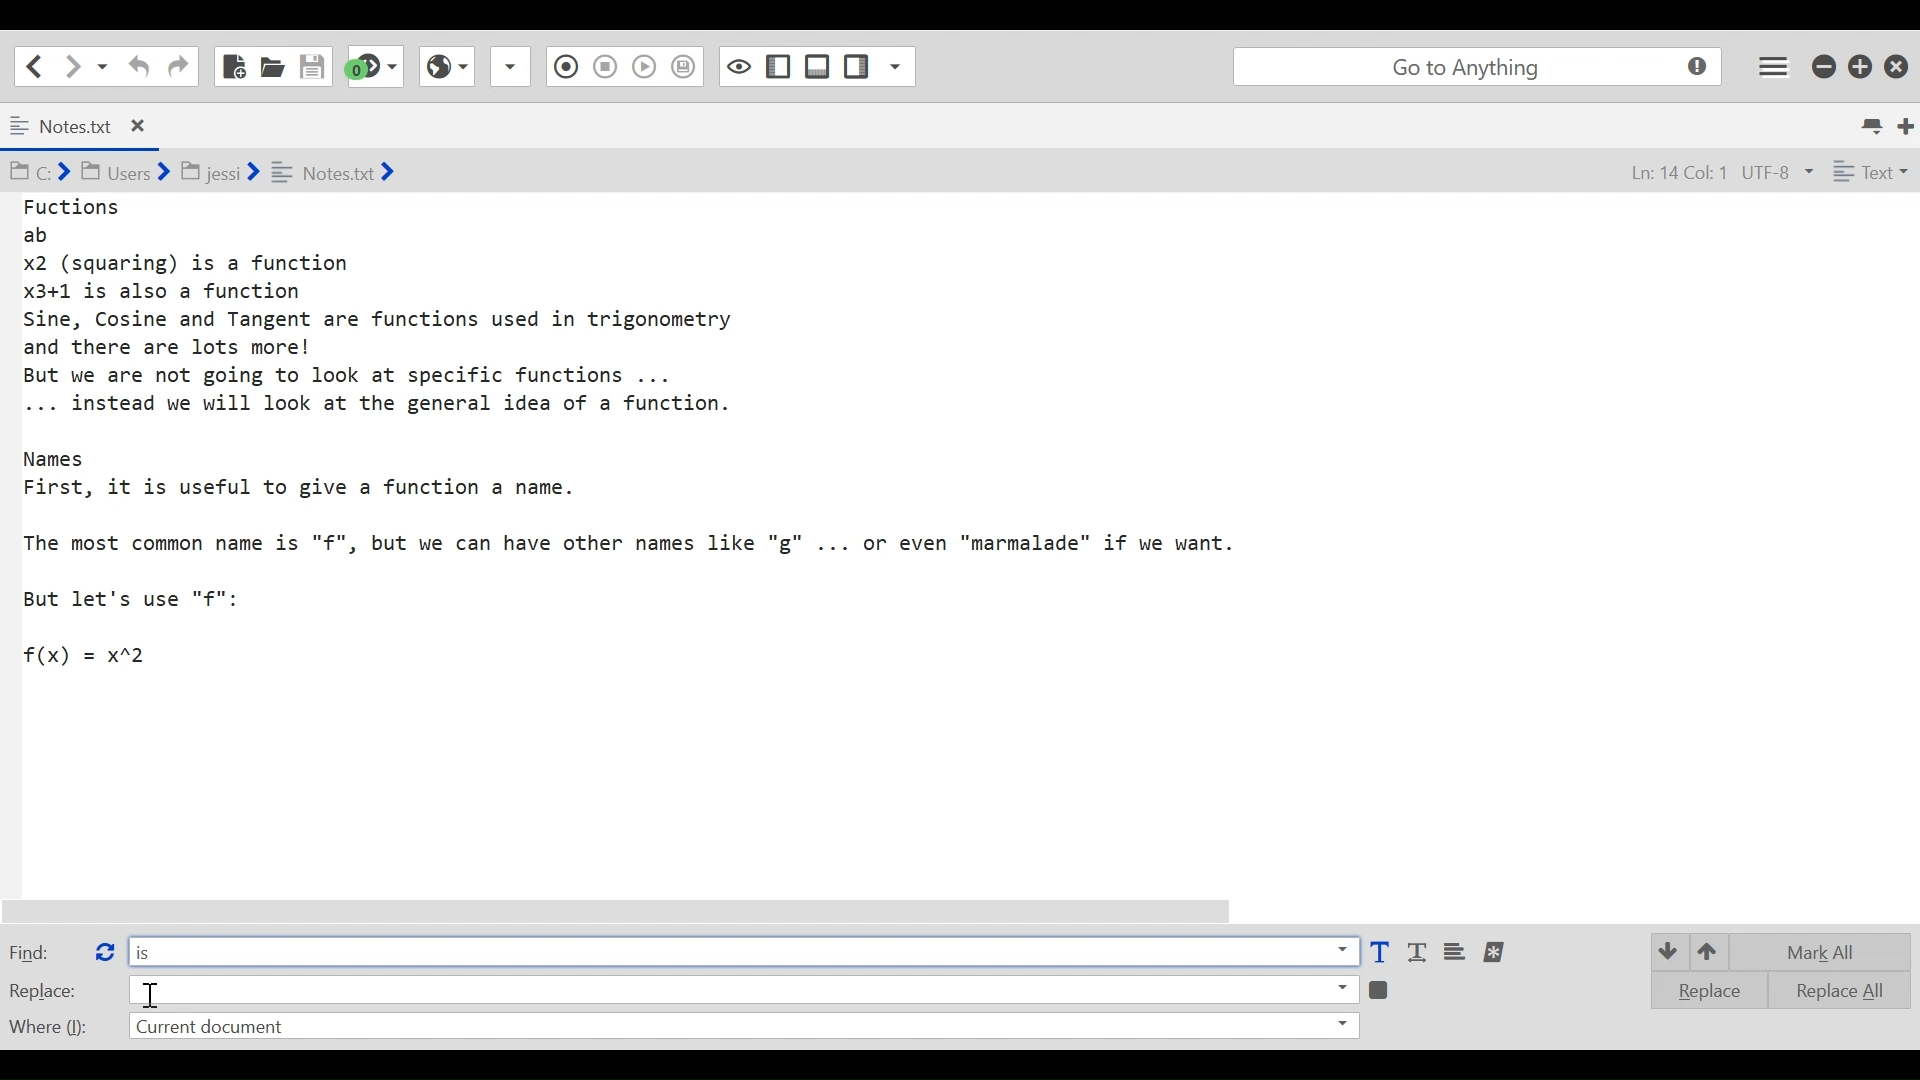  What do you see at coordinates (1899, 62) in the screenshot?
I see `Close` at bounding box center [1899, 62].